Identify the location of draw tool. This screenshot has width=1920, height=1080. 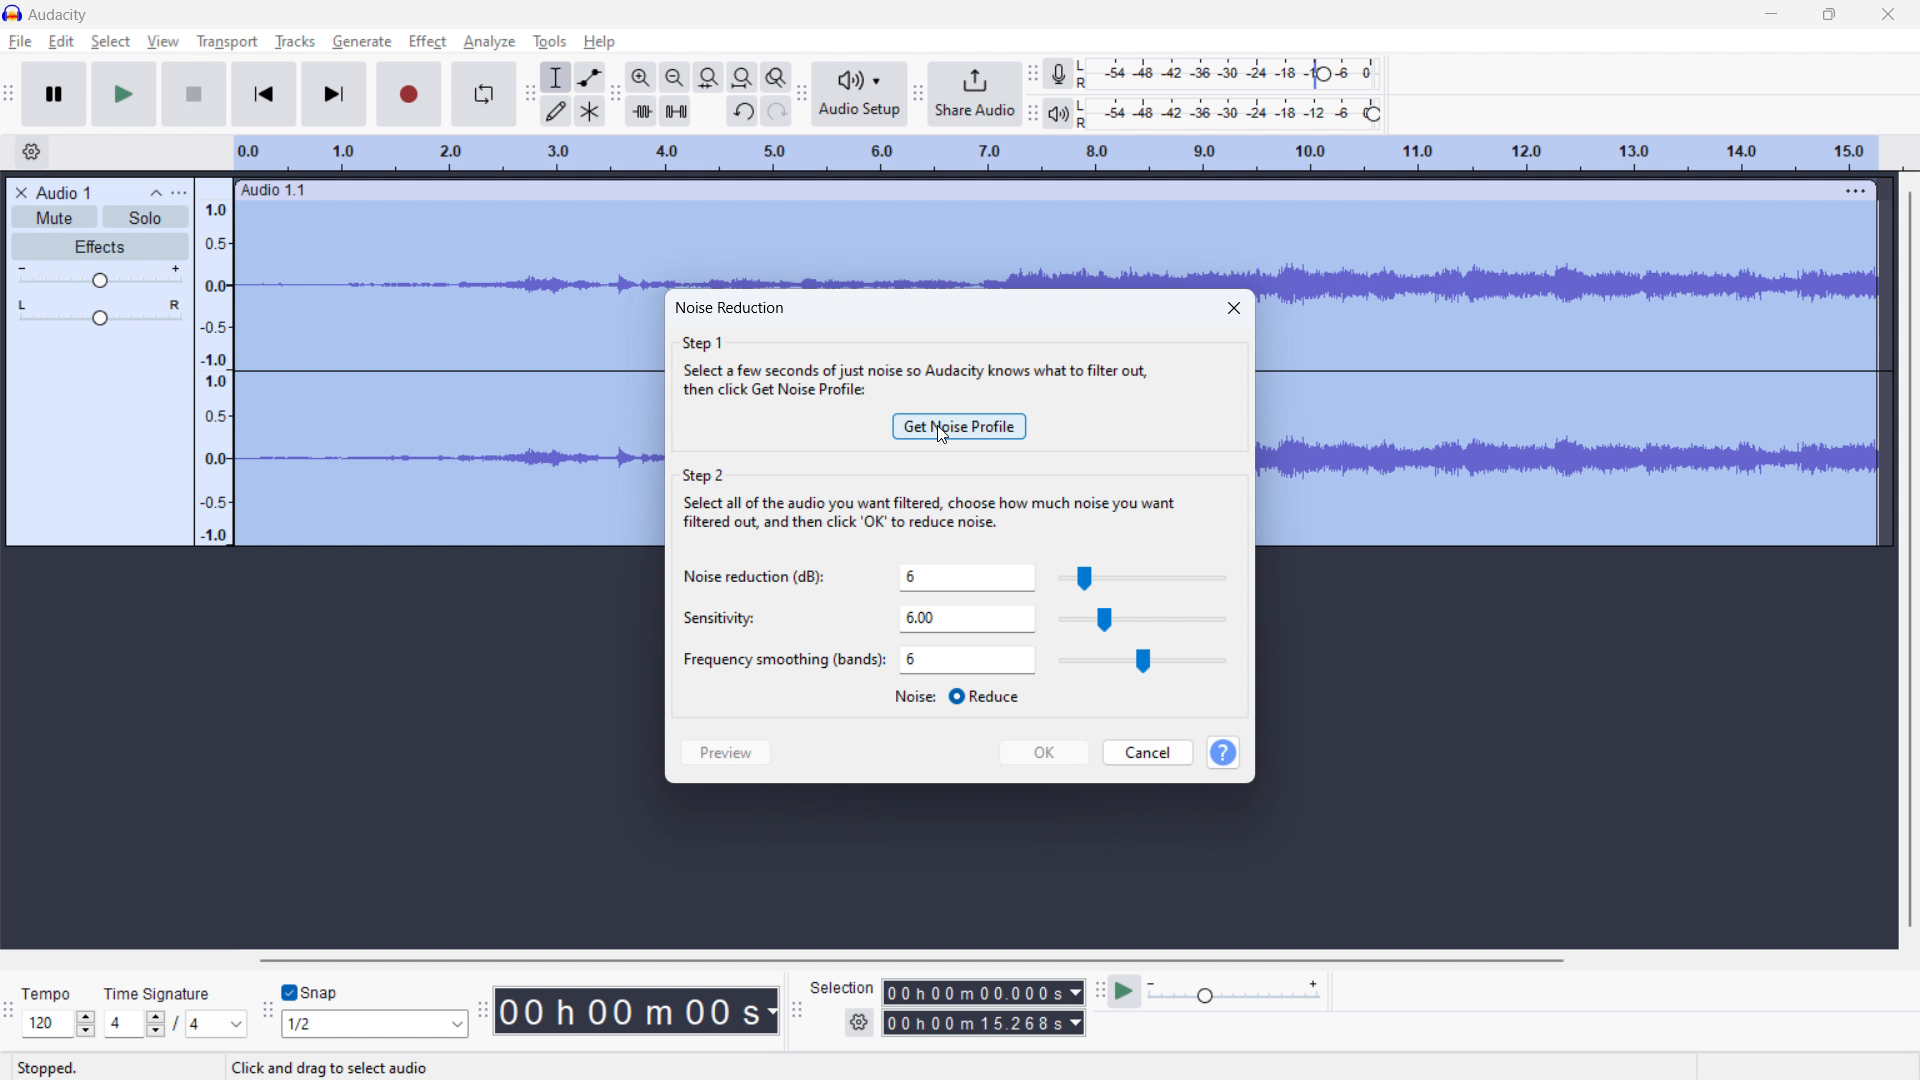
(556, 110).